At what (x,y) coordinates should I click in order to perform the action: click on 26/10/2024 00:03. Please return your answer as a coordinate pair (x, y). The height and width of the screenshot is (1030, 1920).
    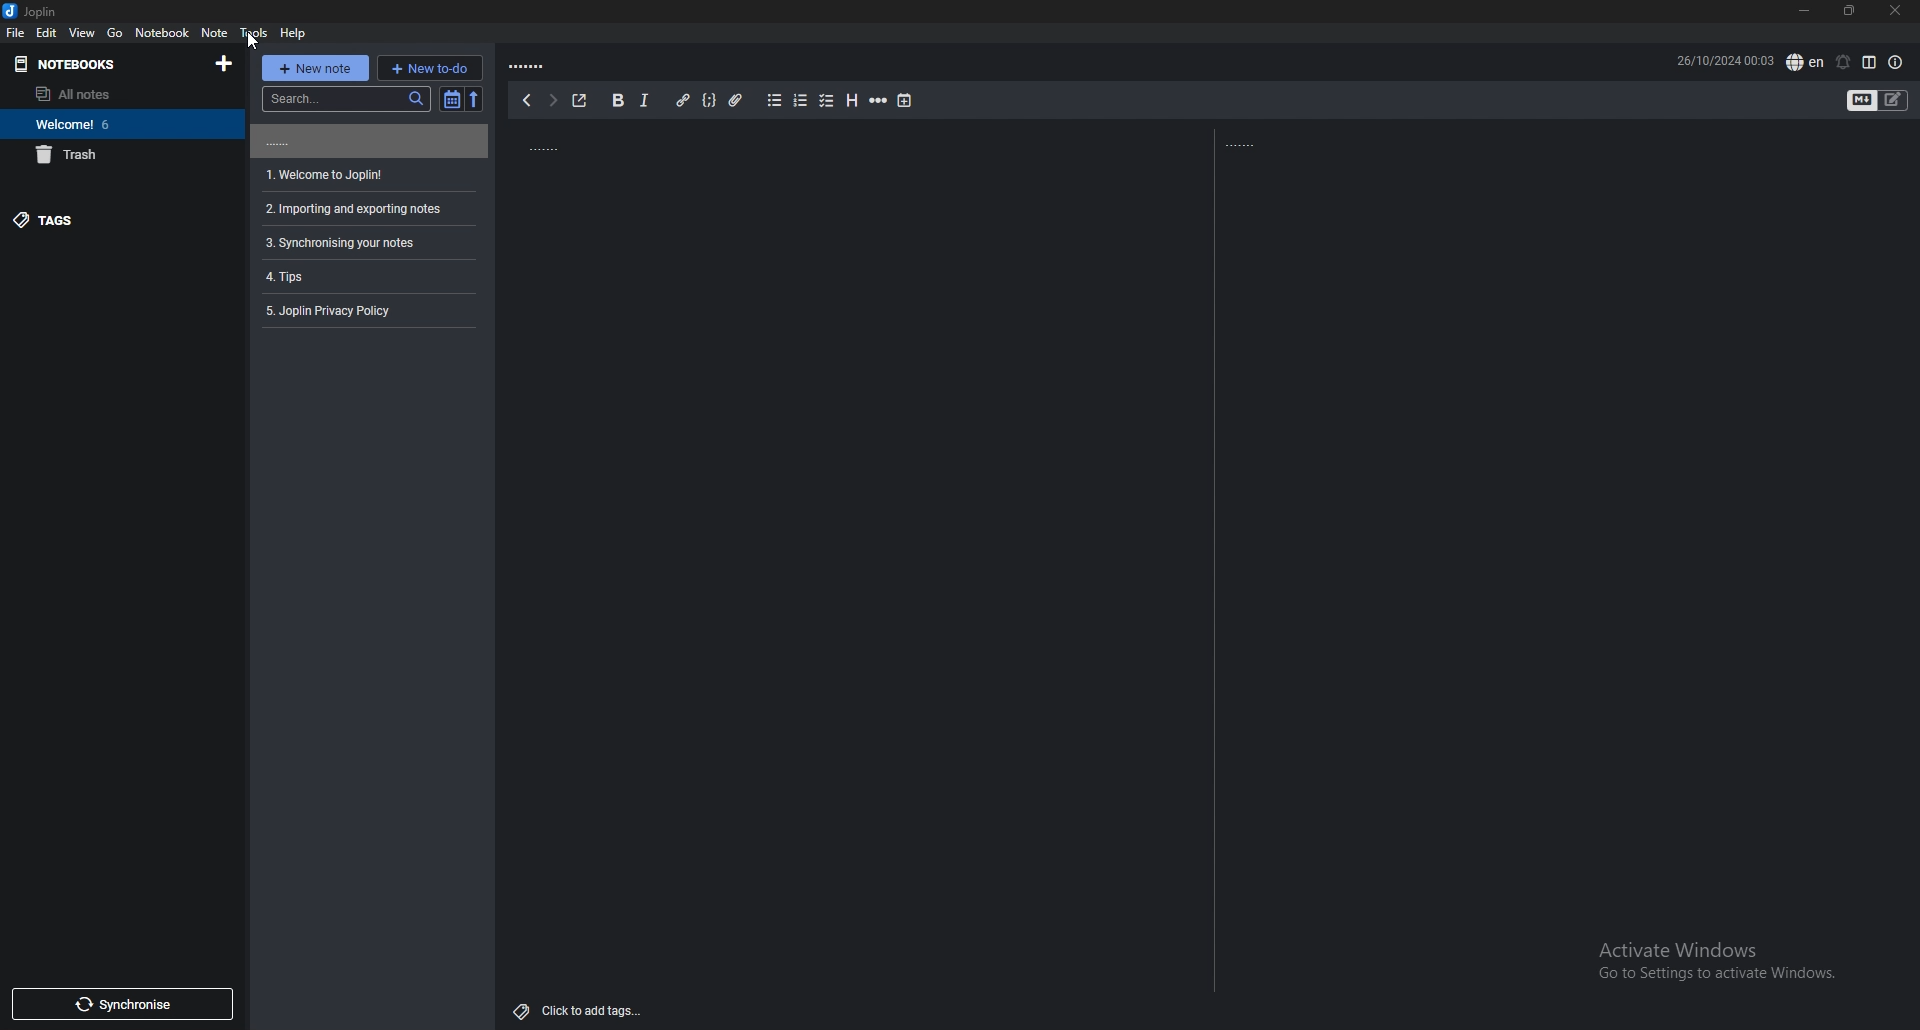
    Looking at the image, I should click on (1725, 58).